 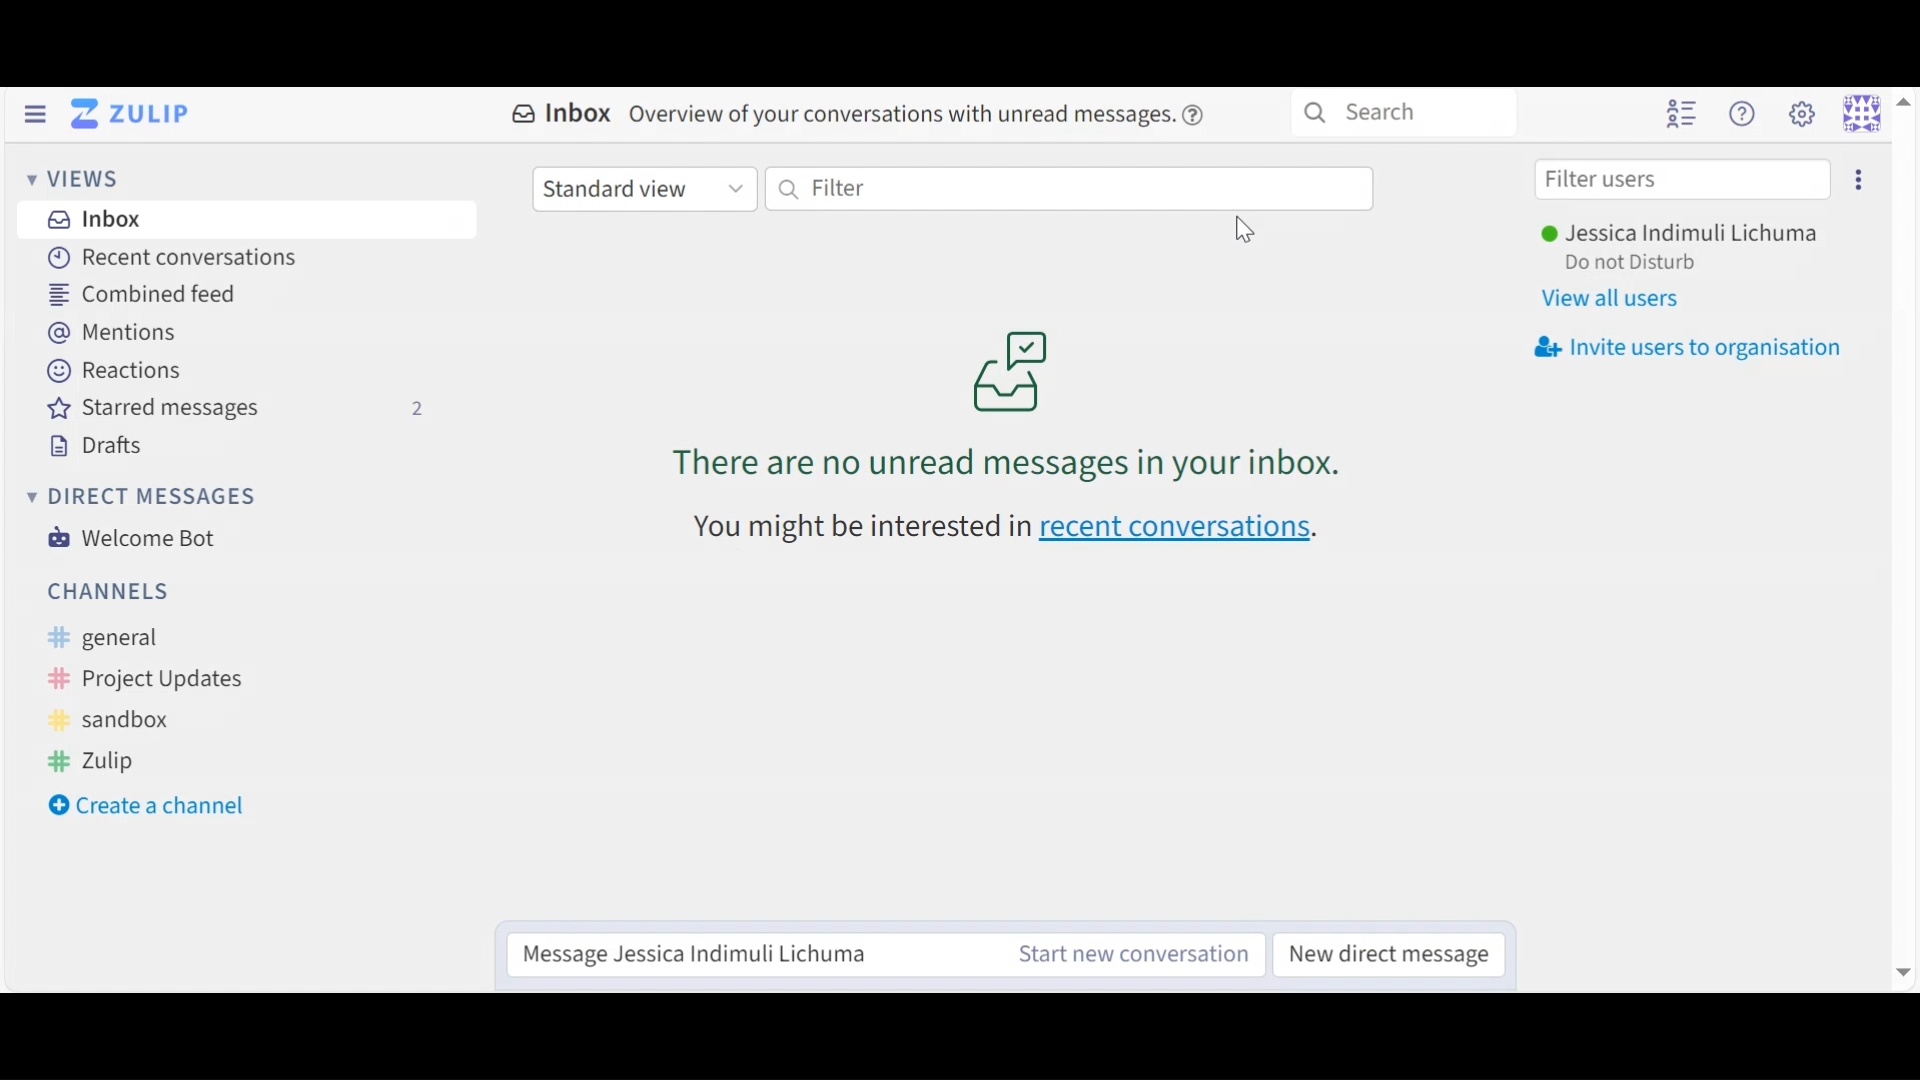 I want to click on Start a conversation, so click(x=1125, y=954).